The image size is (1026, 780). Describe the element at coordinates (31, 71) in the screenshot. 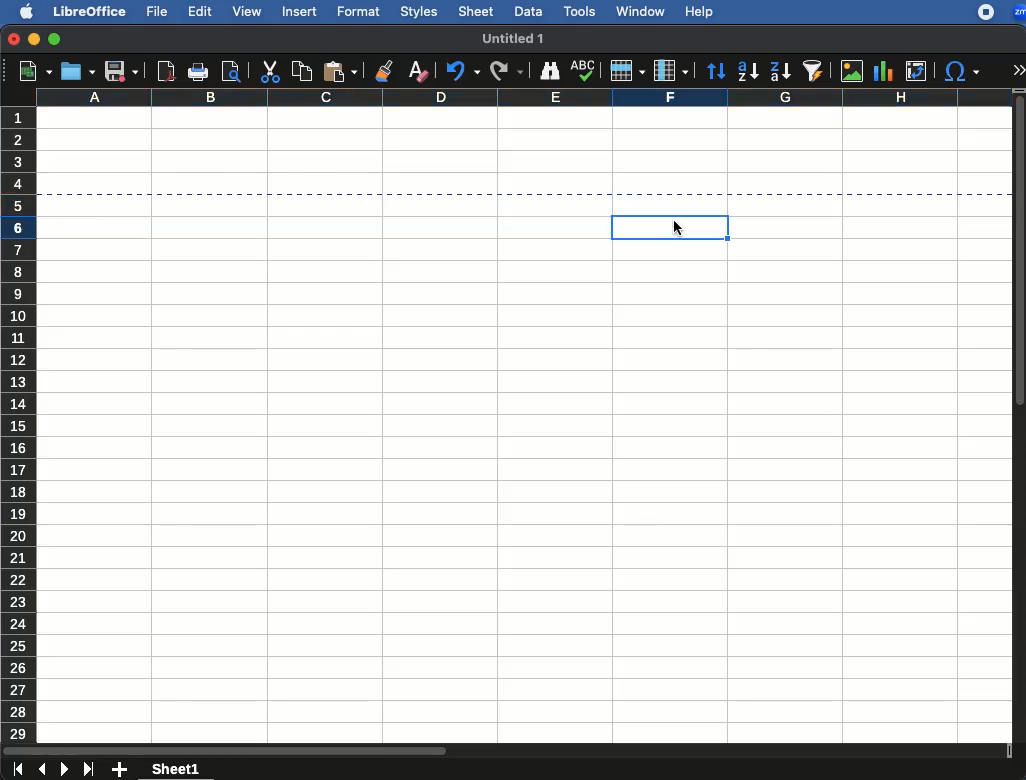

I see `new` at that location.